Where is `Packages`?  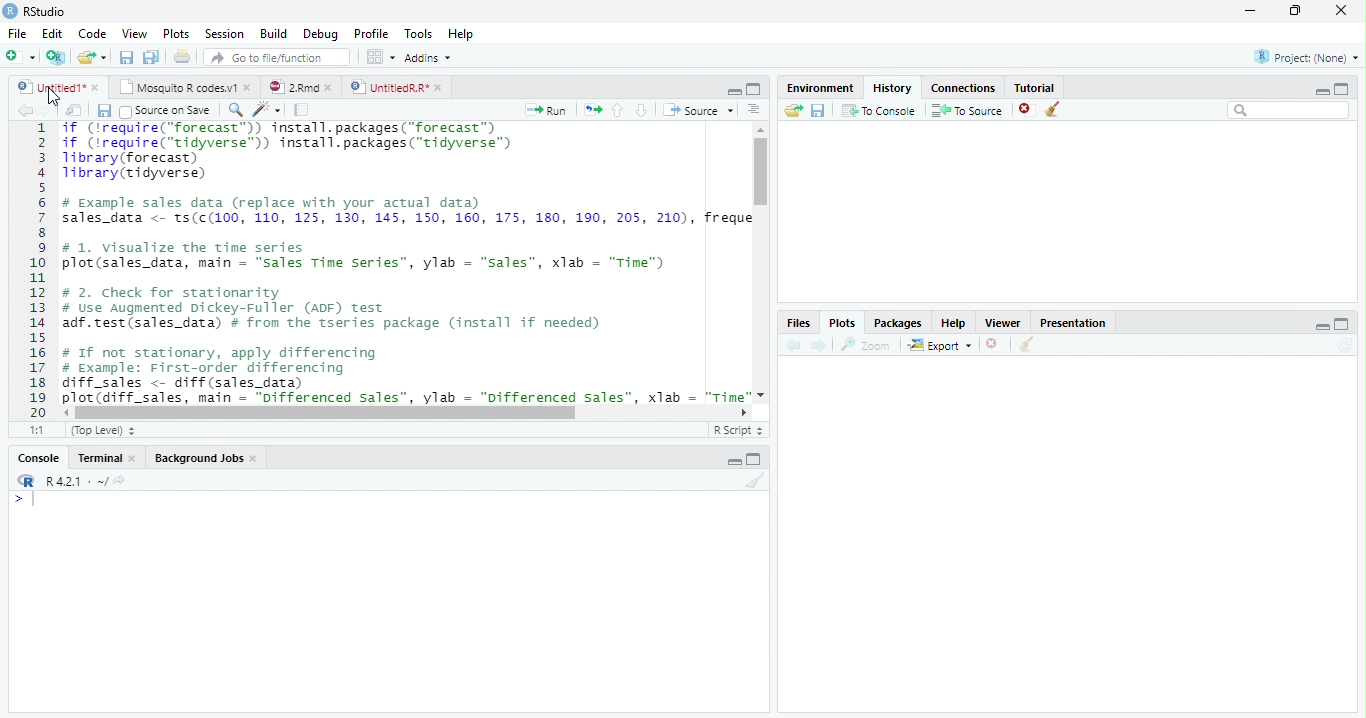 Packages is located at coordinates (899, 324).